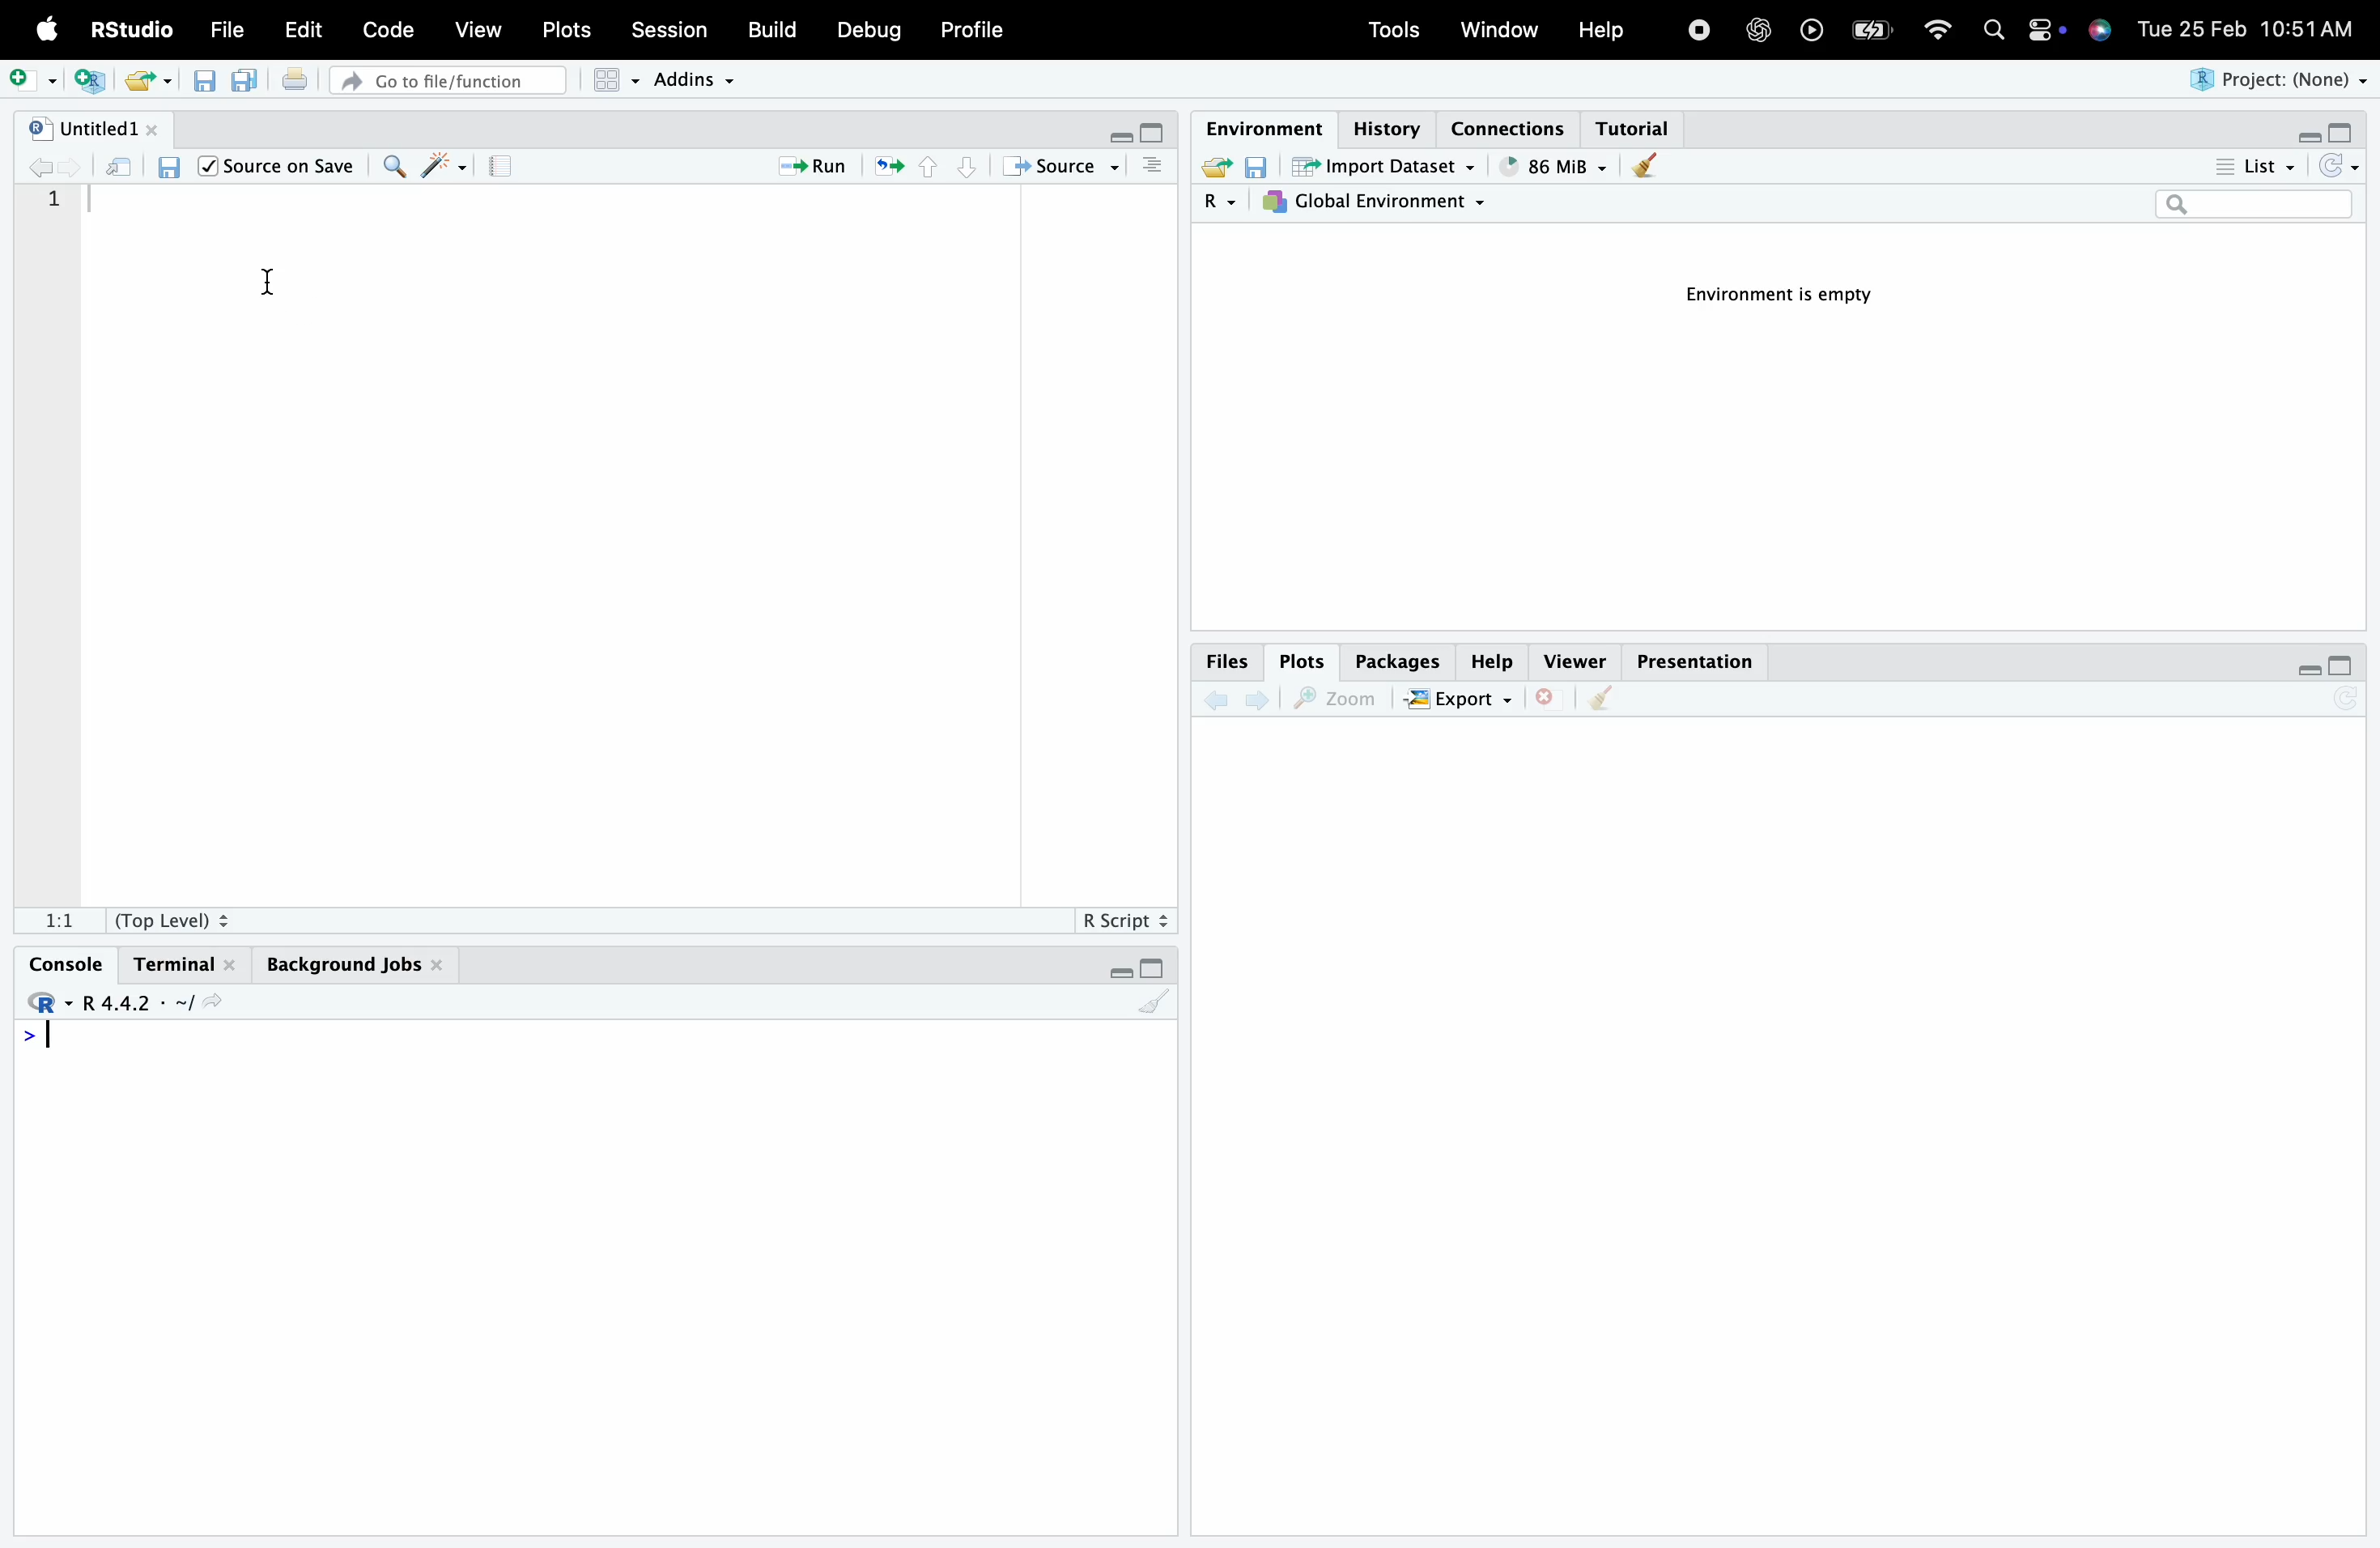  What do you see at coordinates (700, 82) in the screenshot?
I see `Addins ~` at bounding box center [700, 82].